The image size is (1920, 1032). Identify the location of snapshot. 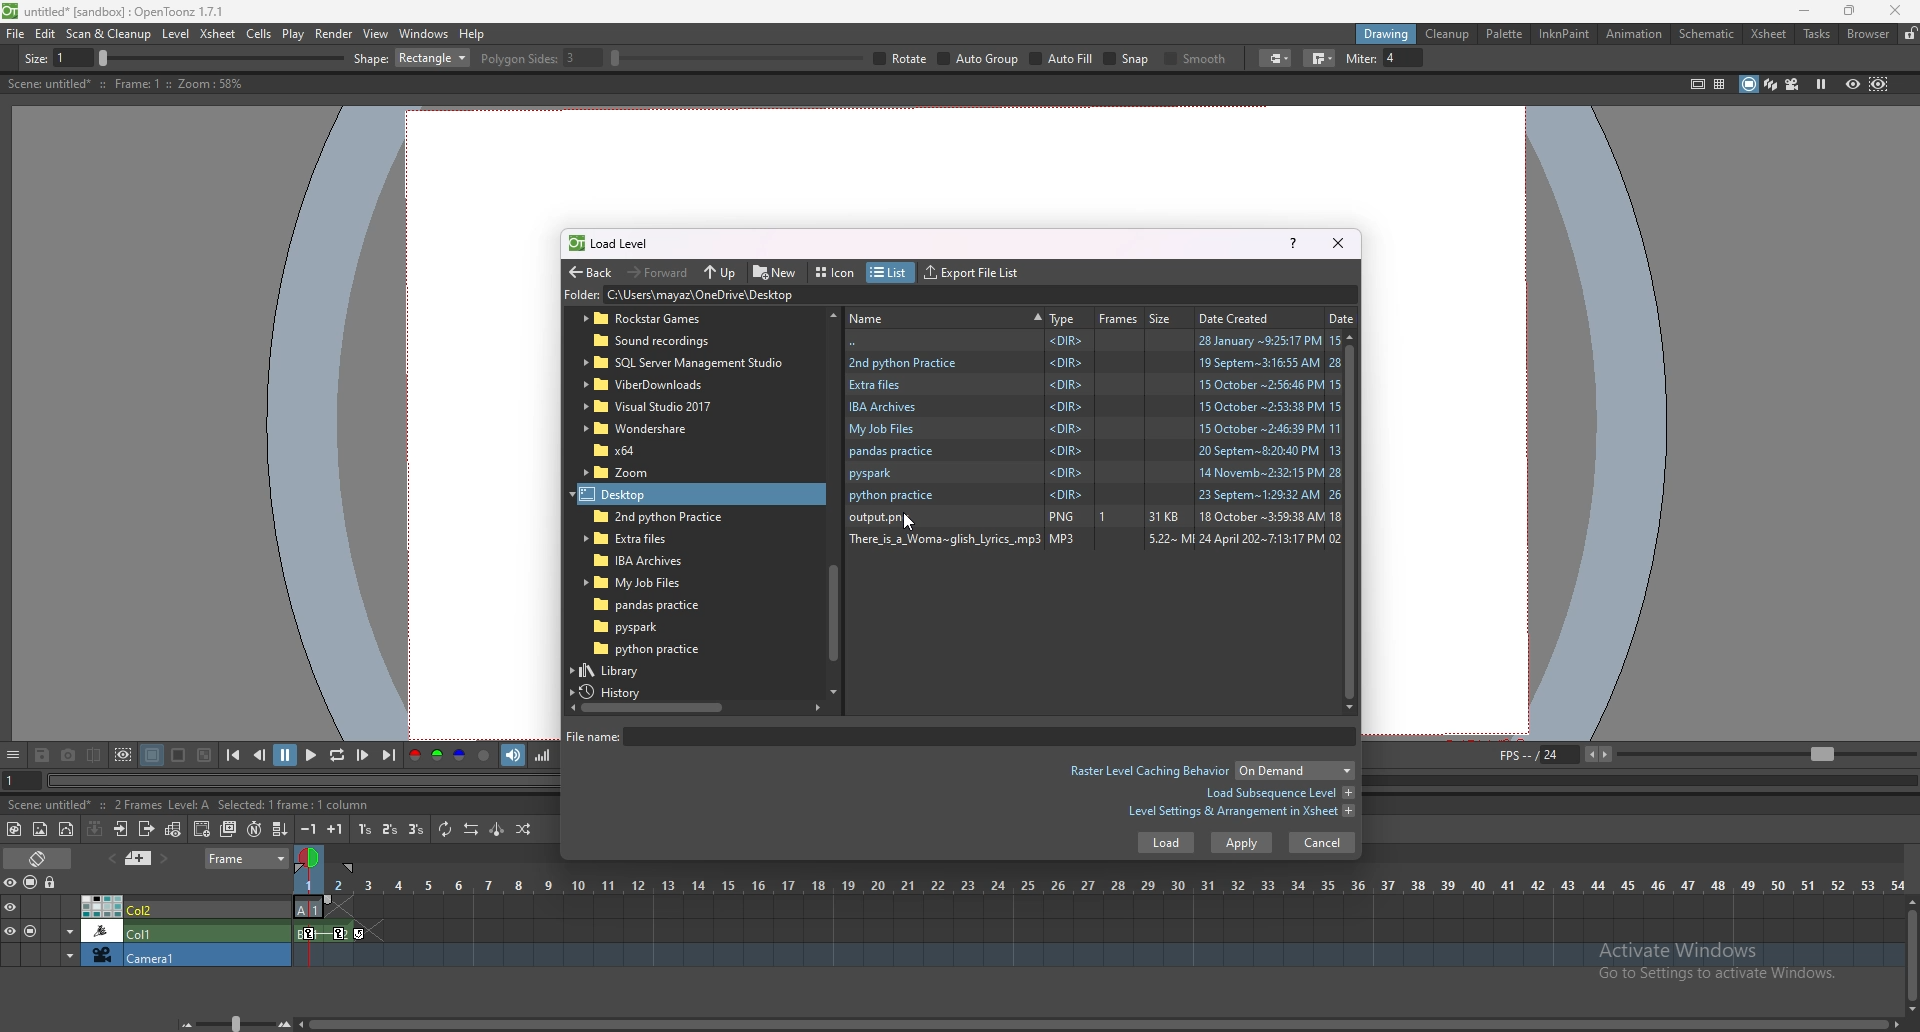
(69, 756).